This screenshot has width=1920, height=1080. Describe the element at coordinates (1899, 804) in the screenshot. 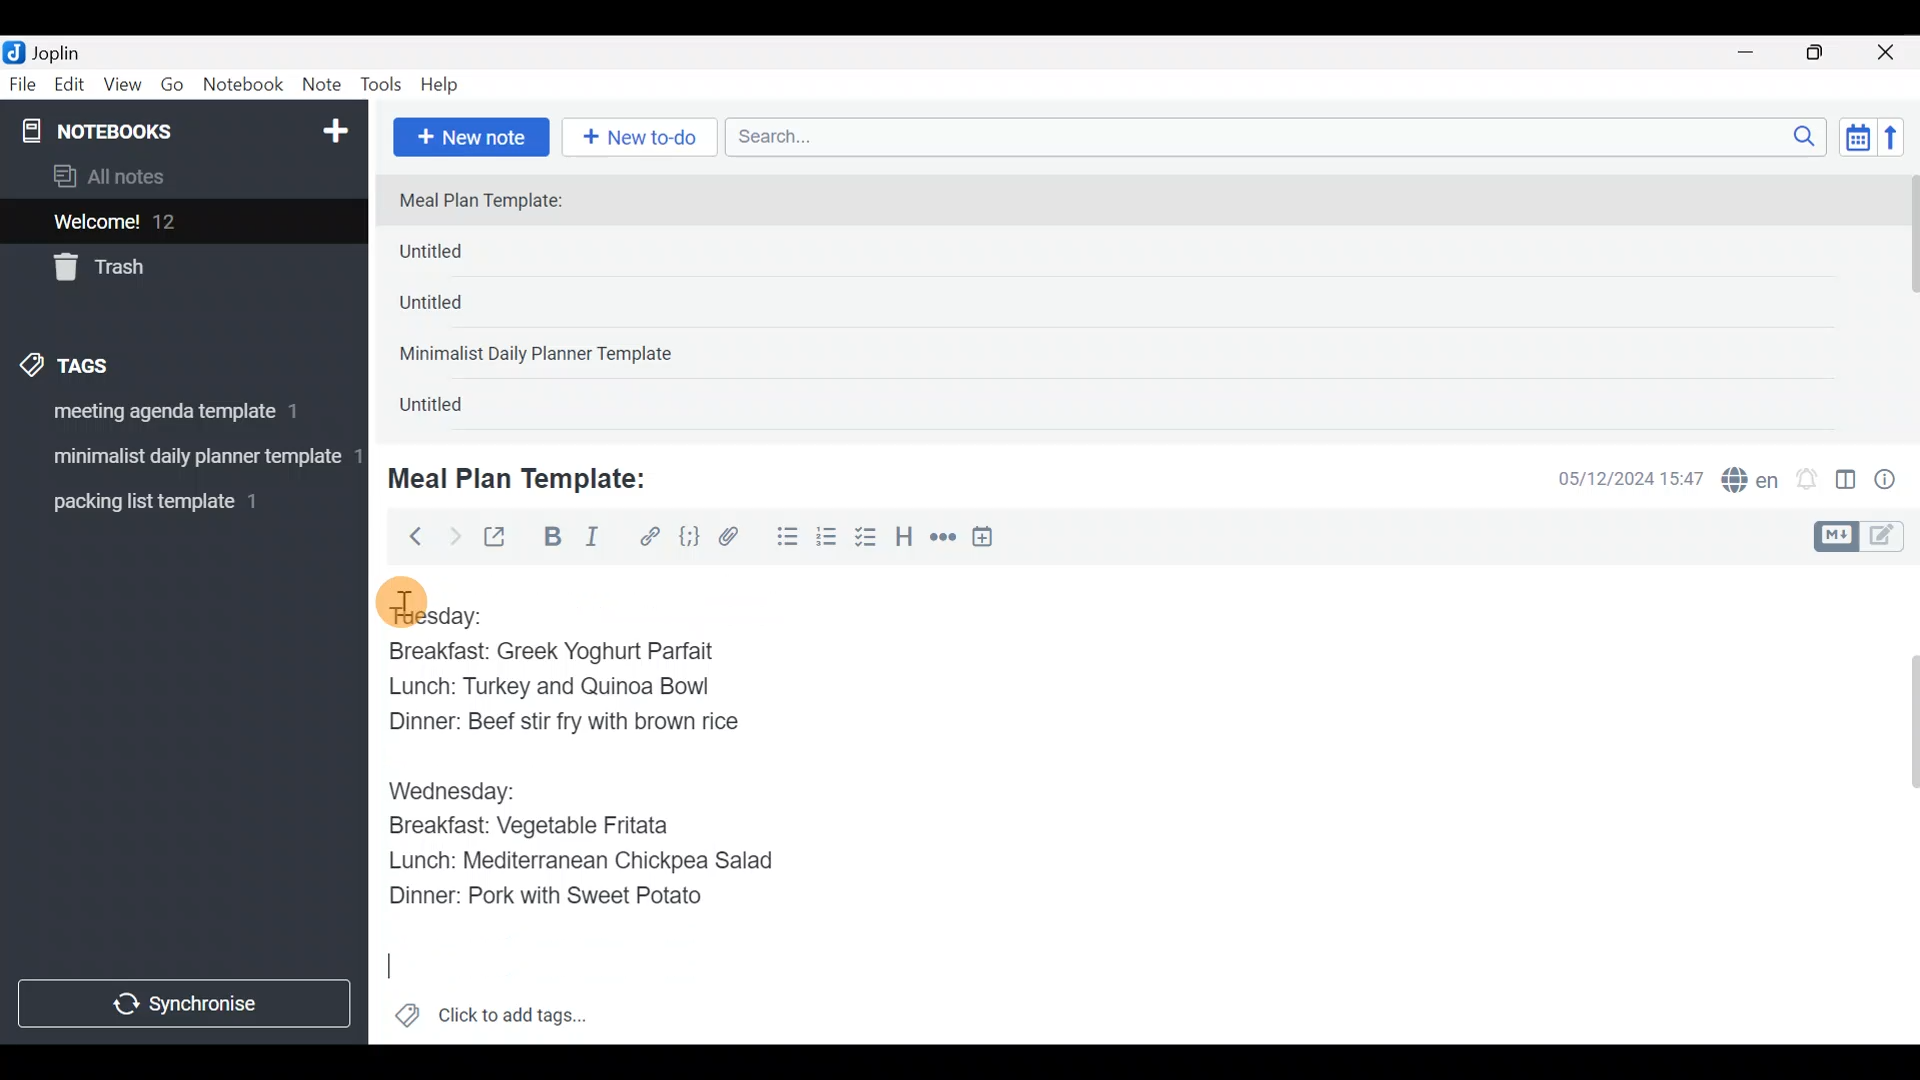

I see `Scroll bar` at that location.